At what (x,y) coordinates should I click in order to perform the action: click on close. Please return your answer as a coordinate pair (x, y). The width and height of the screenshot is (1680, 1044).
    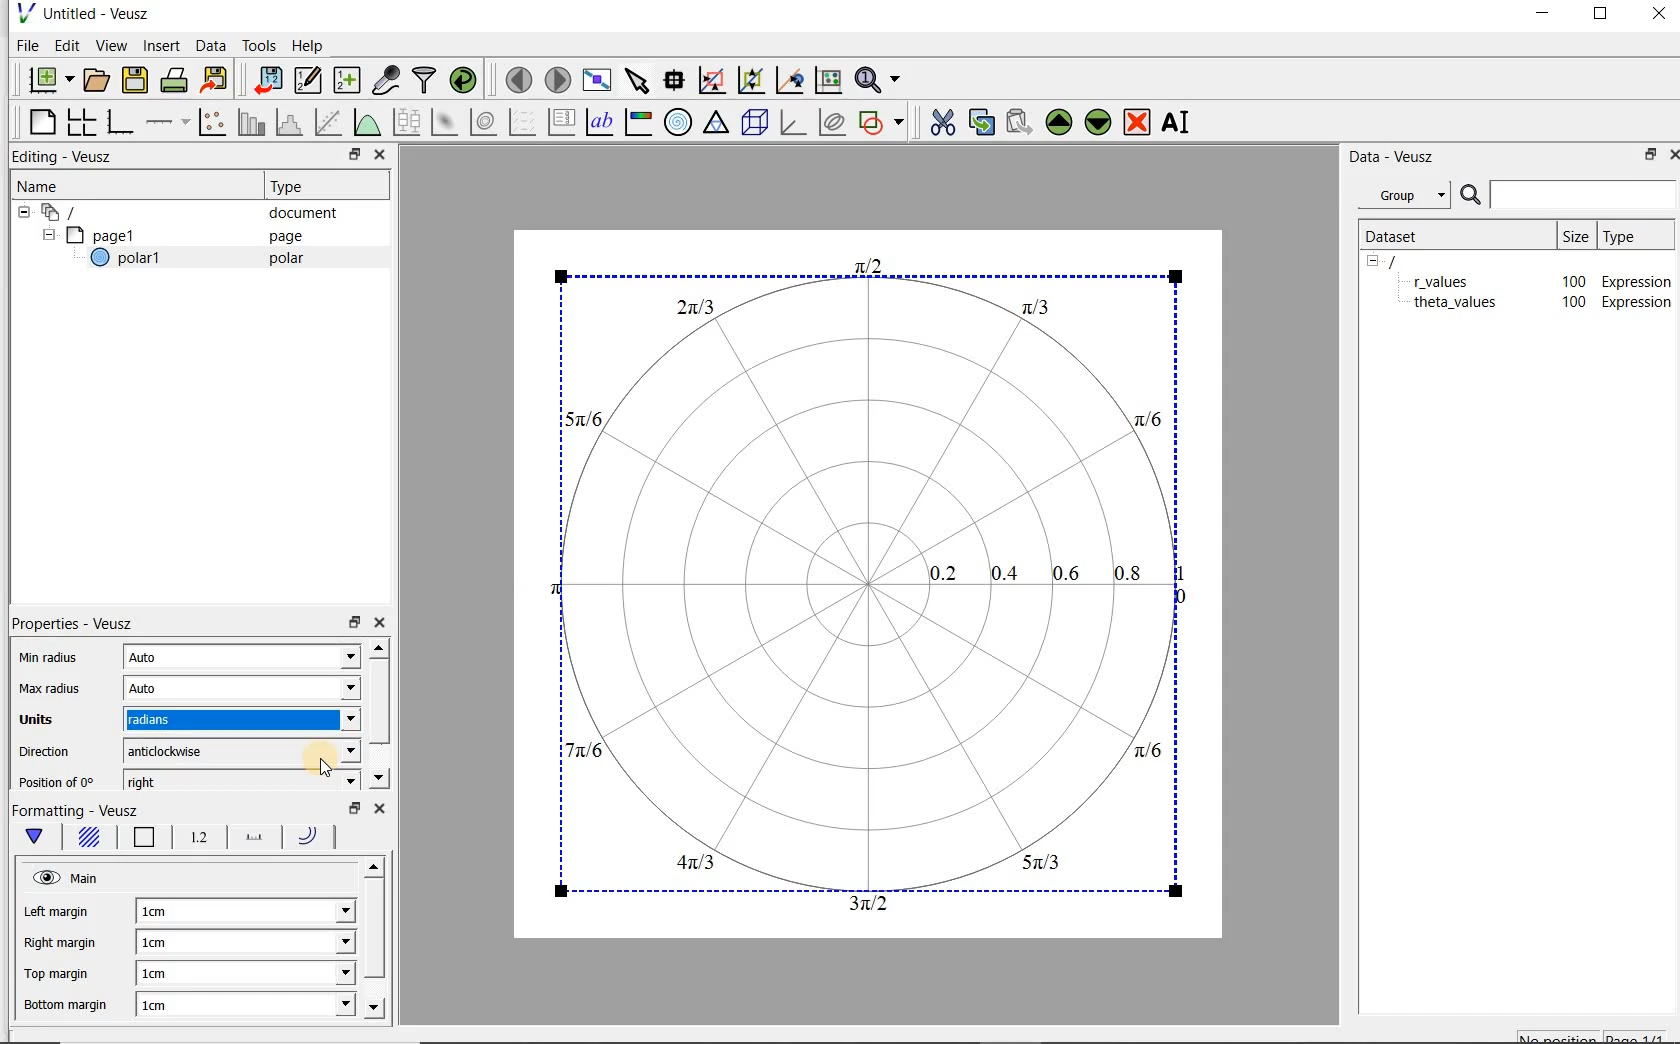
    Looking at the image, I should click on (378, 809).